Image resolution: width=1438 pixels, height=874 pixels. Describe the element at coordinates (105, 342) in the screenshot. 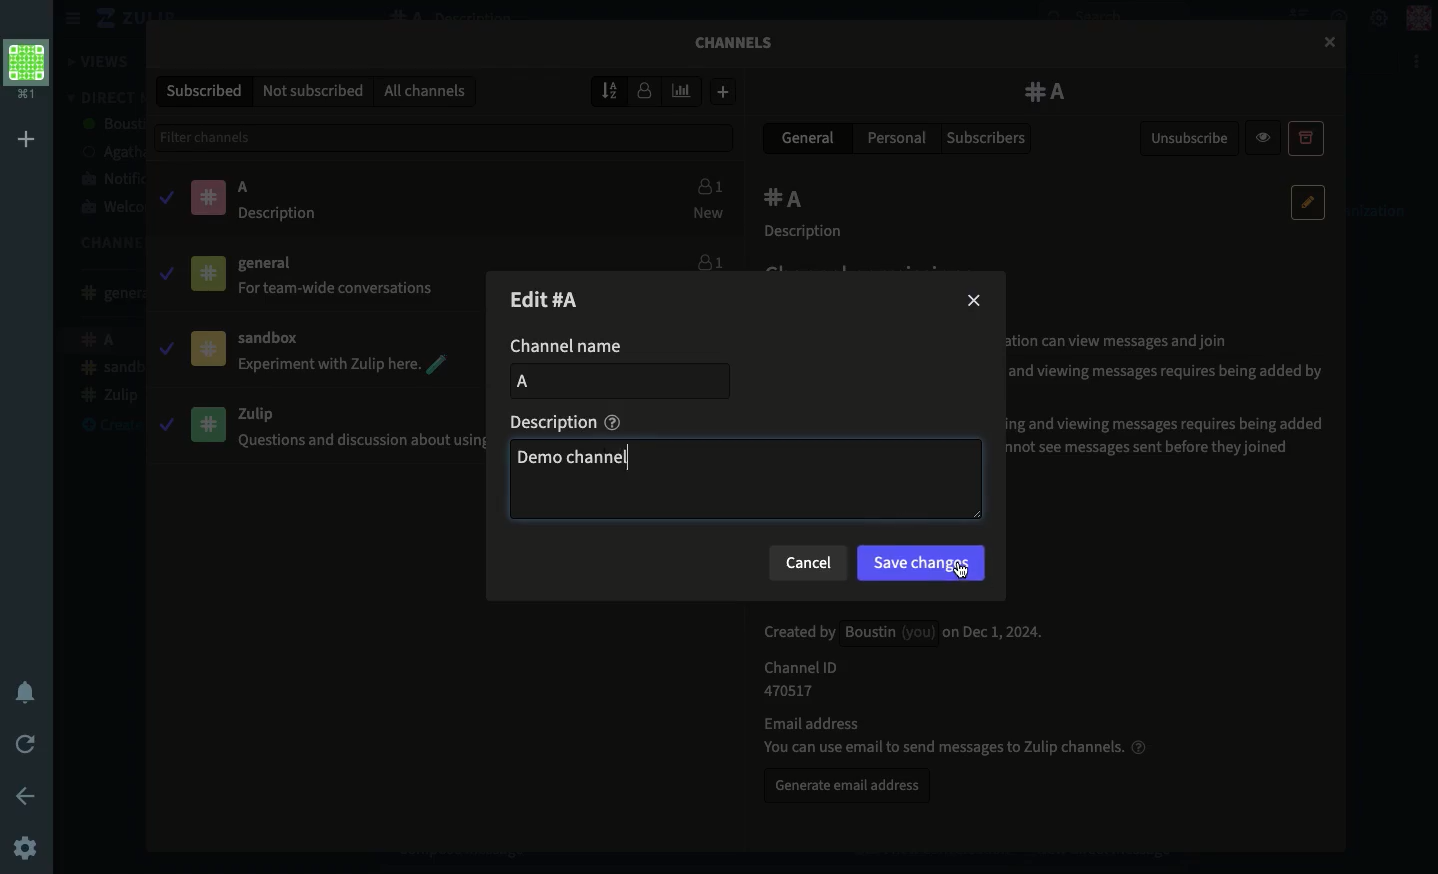

I see `A` at that location.